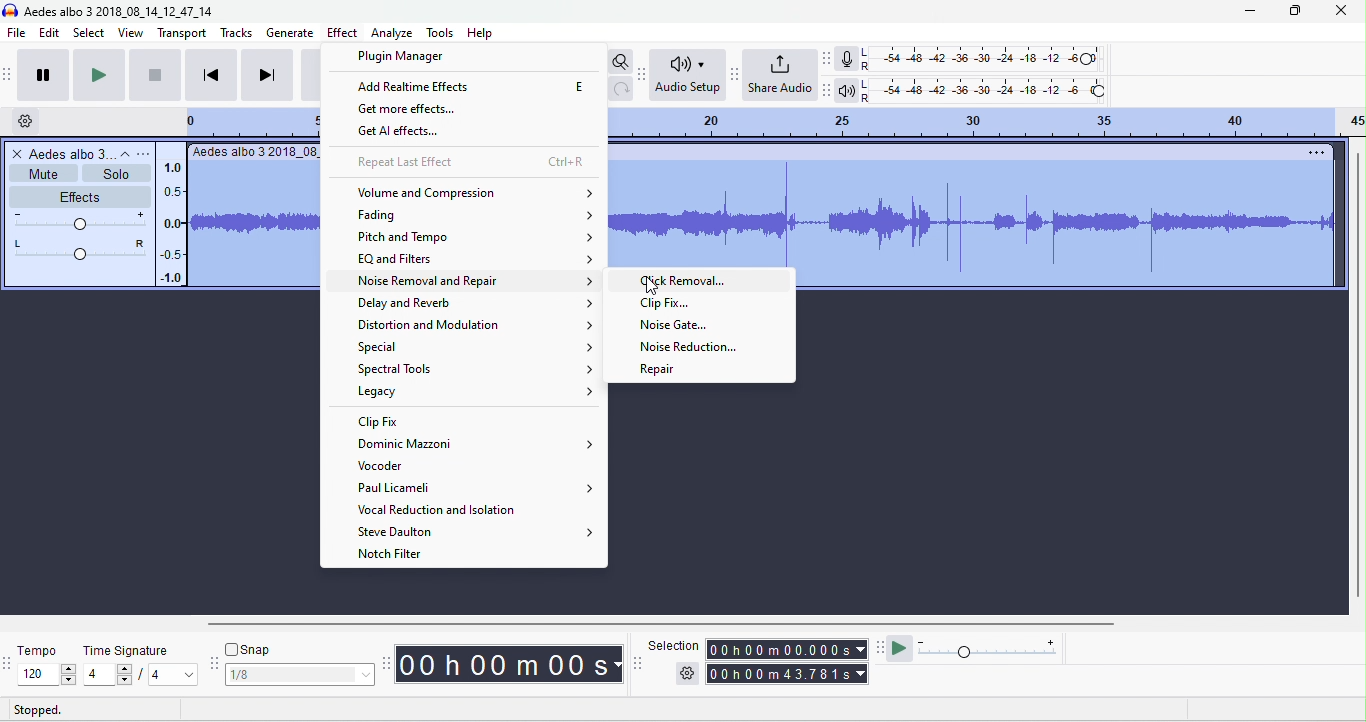 Image resolution: width=1366 pixels, height=722 pixels. Describe the element at coordinates (478, 216) in the screenshot. I see `fading` at that location.